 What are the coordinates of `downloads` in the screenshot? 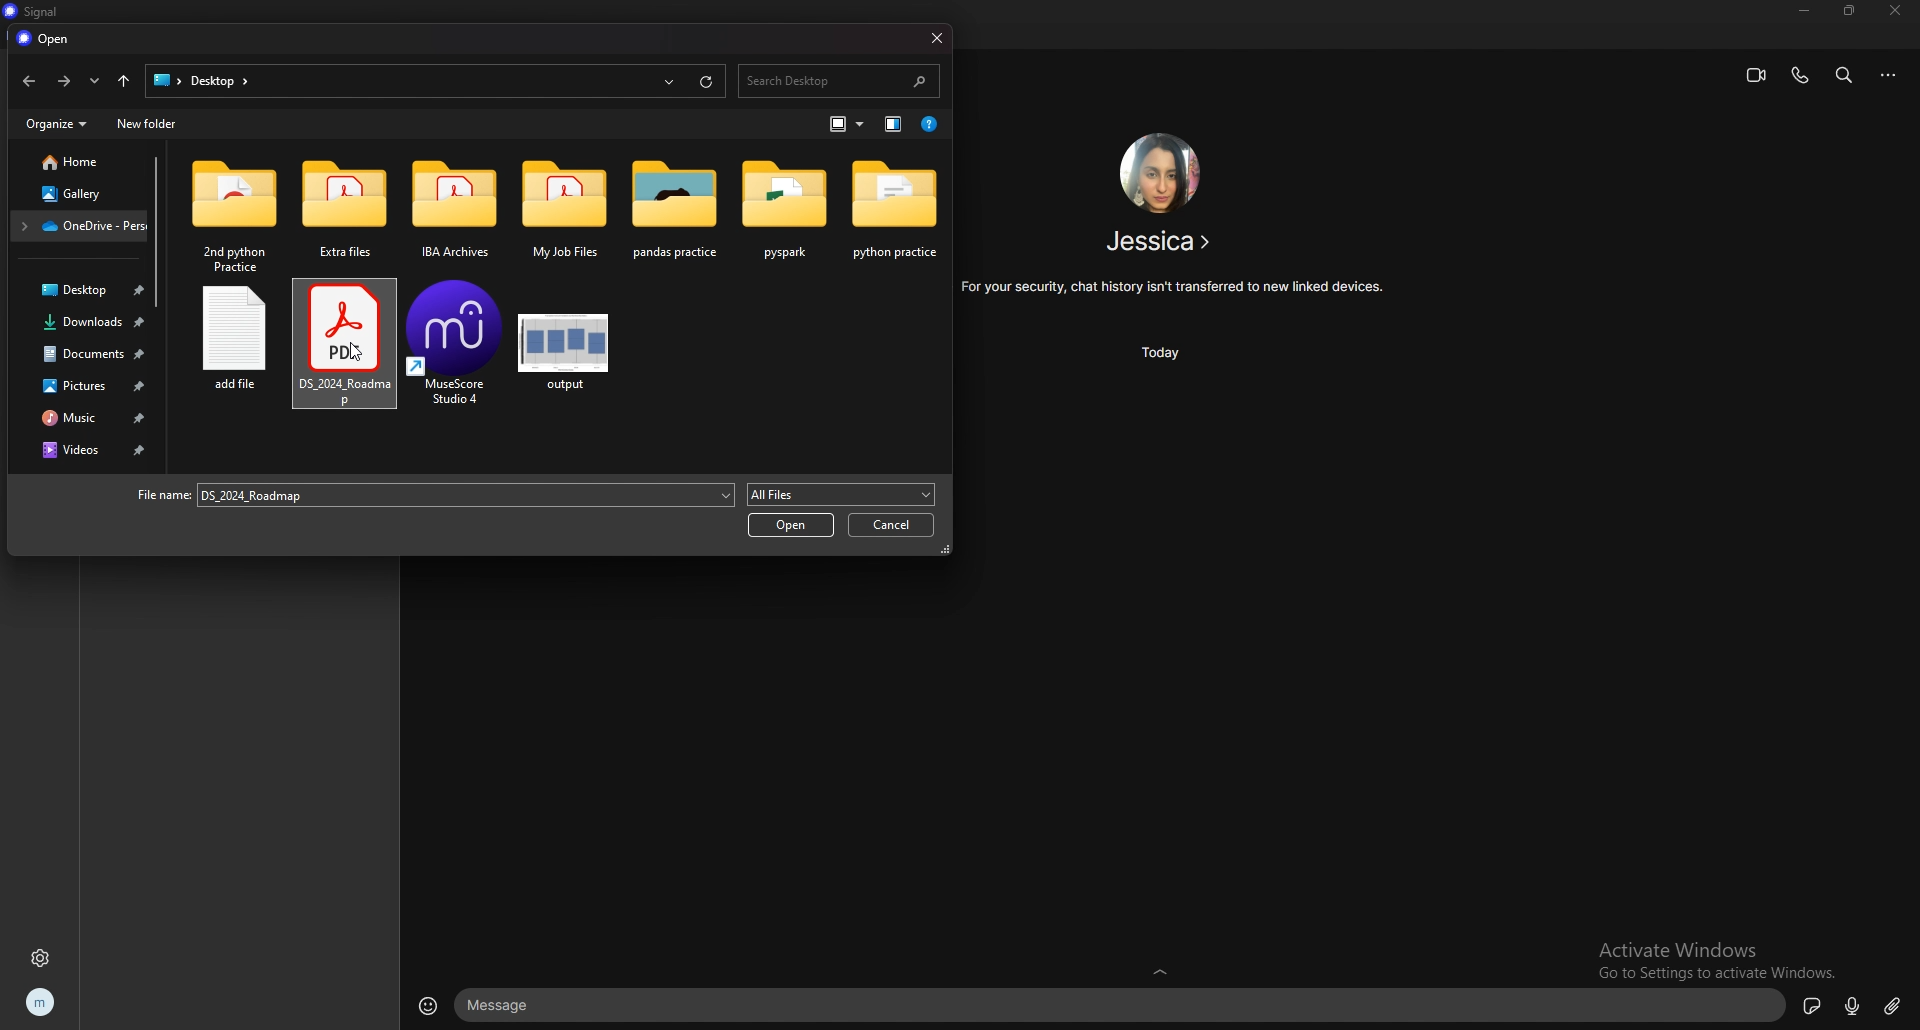 It's located at (82, 323).